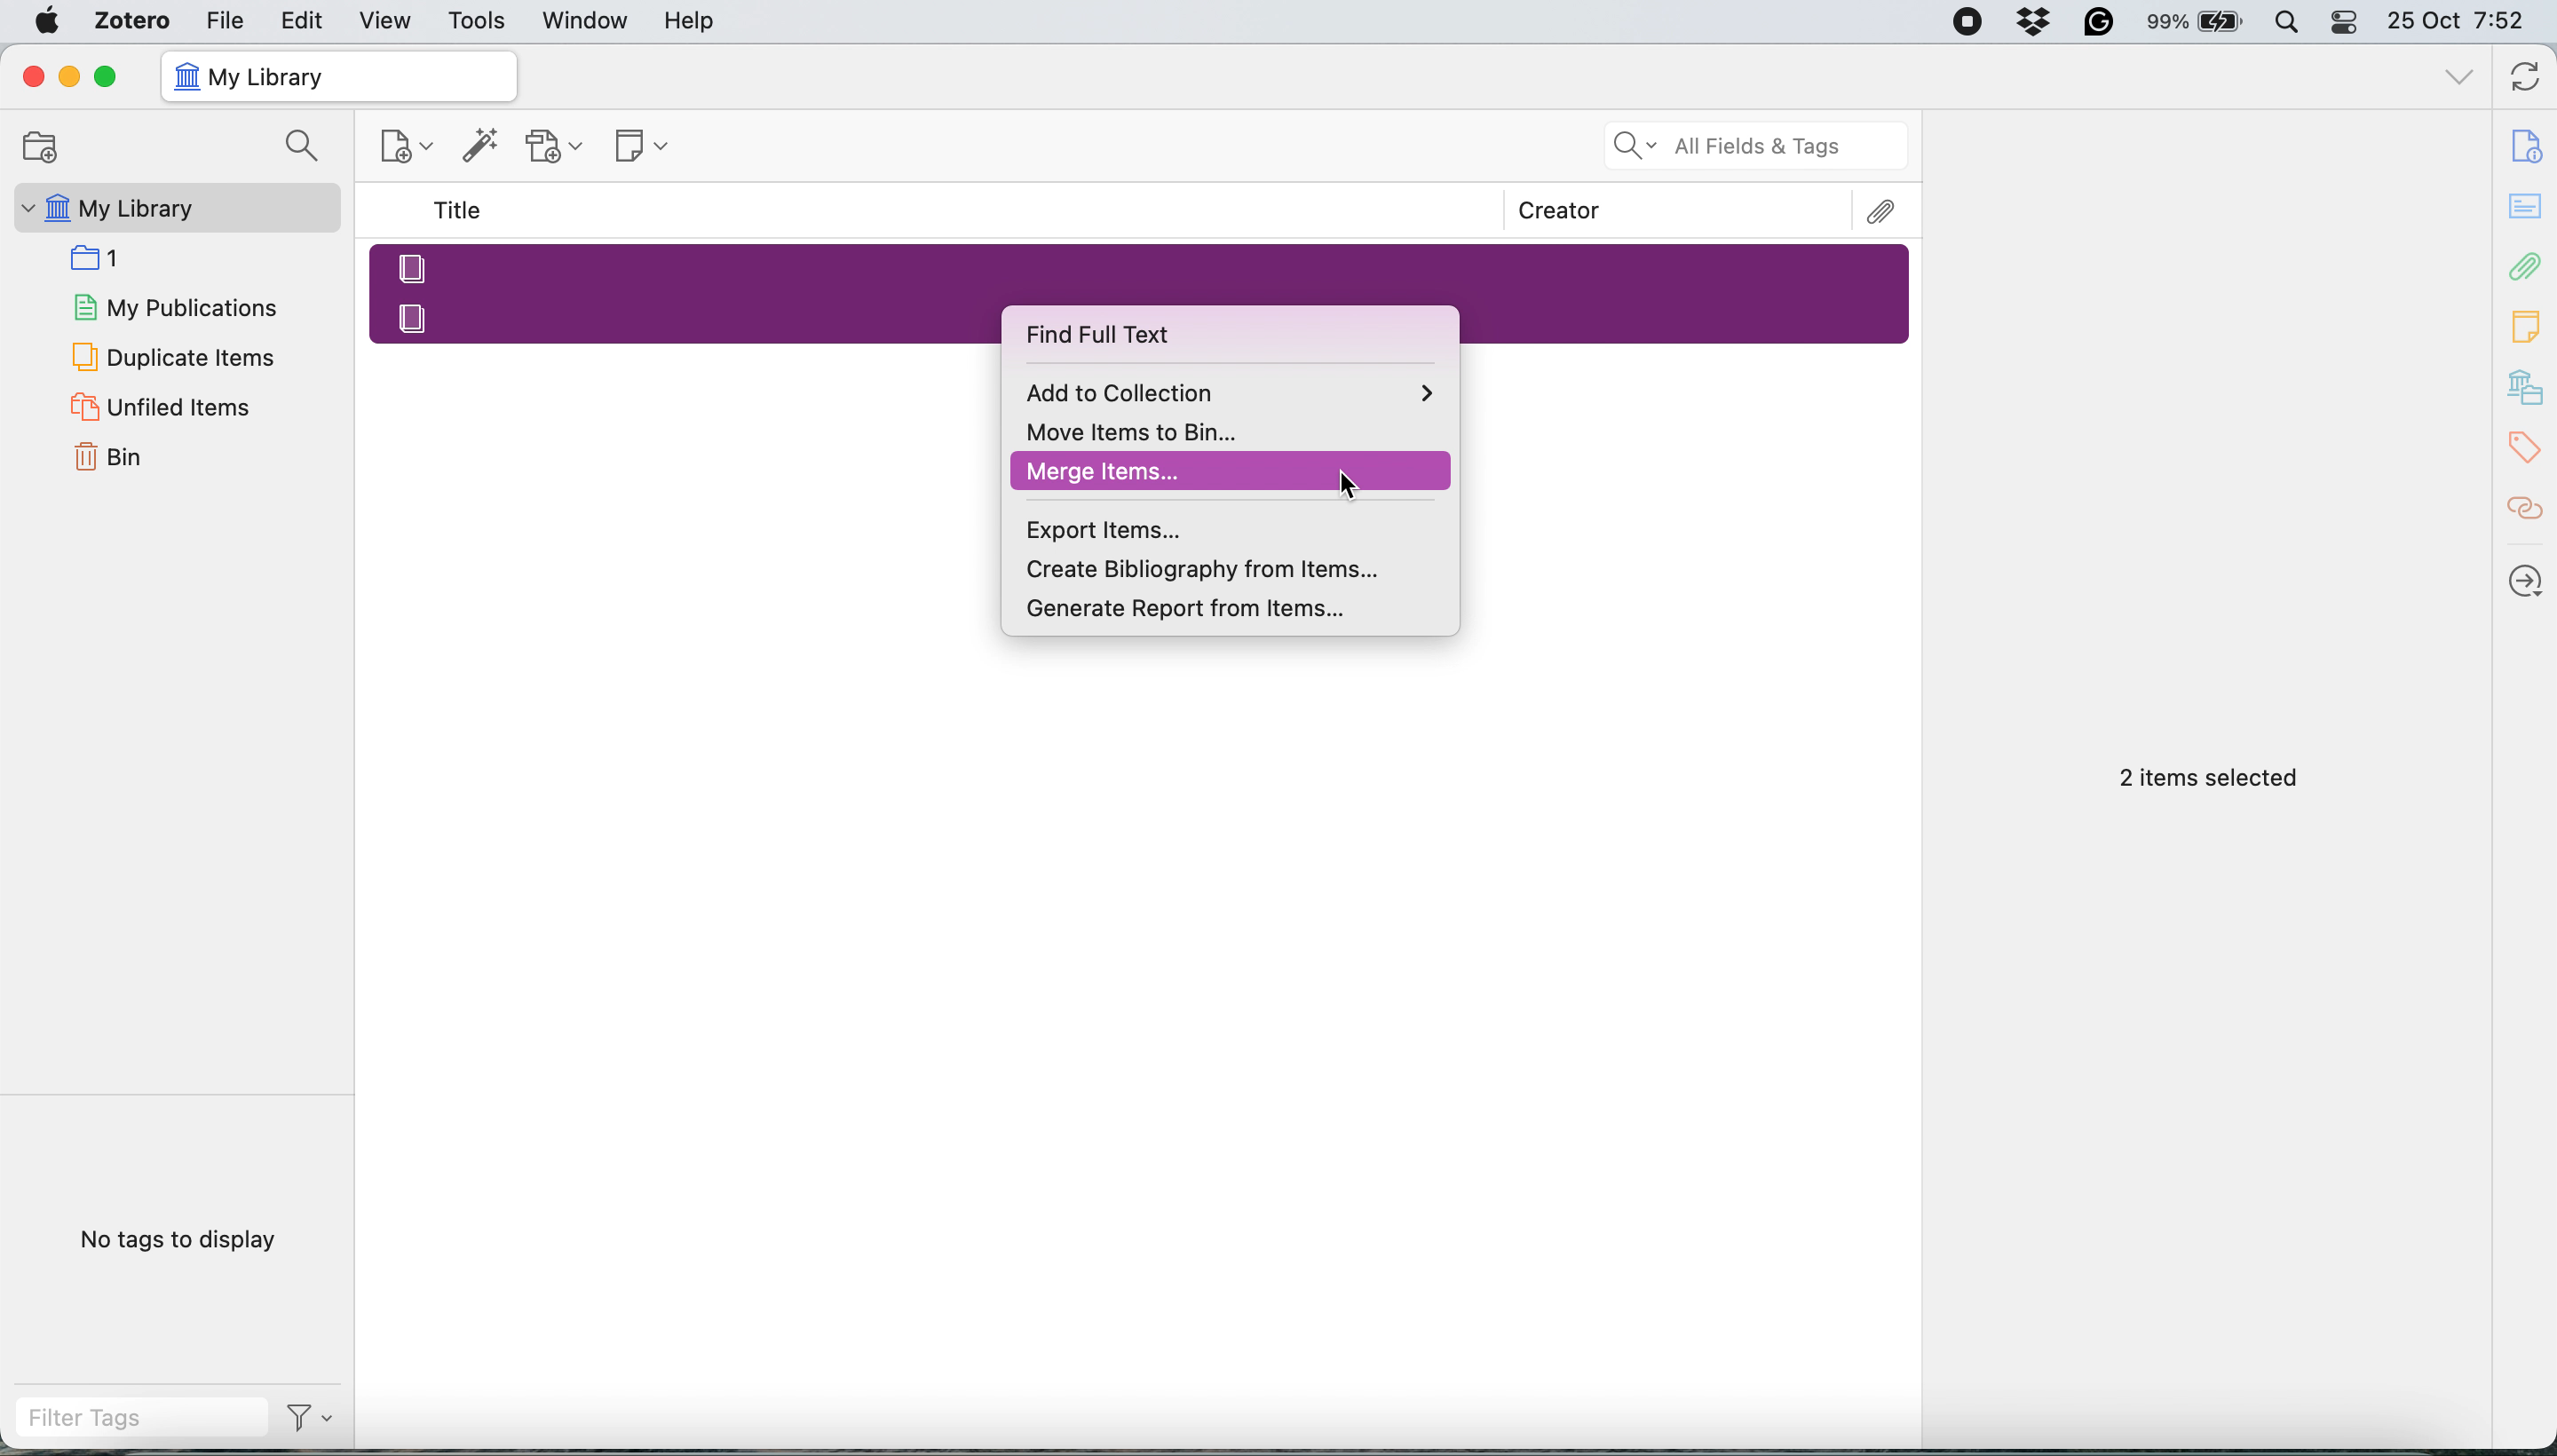 The image size is (2557, 1456). I want to click on Spotlight Search, so click(2285, 22).